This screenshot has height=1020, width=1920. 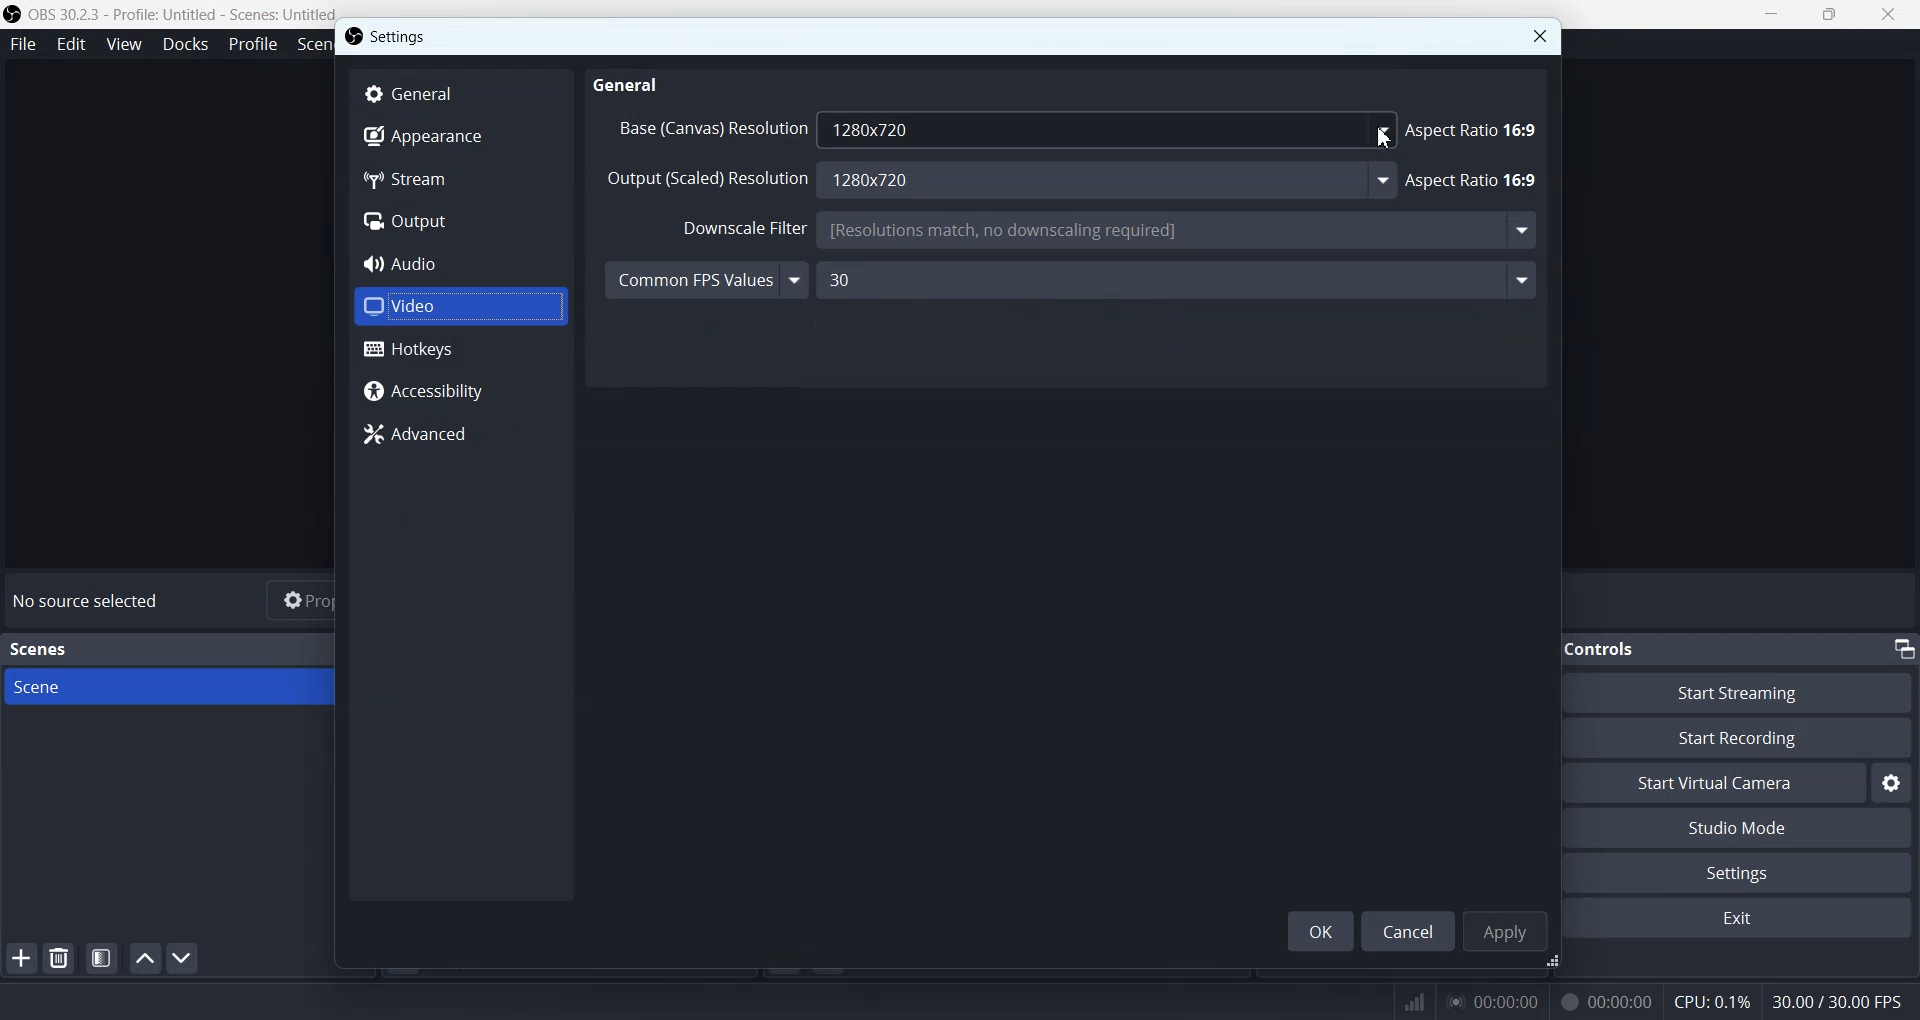 I want to click on General, so click(x=628, y=85).